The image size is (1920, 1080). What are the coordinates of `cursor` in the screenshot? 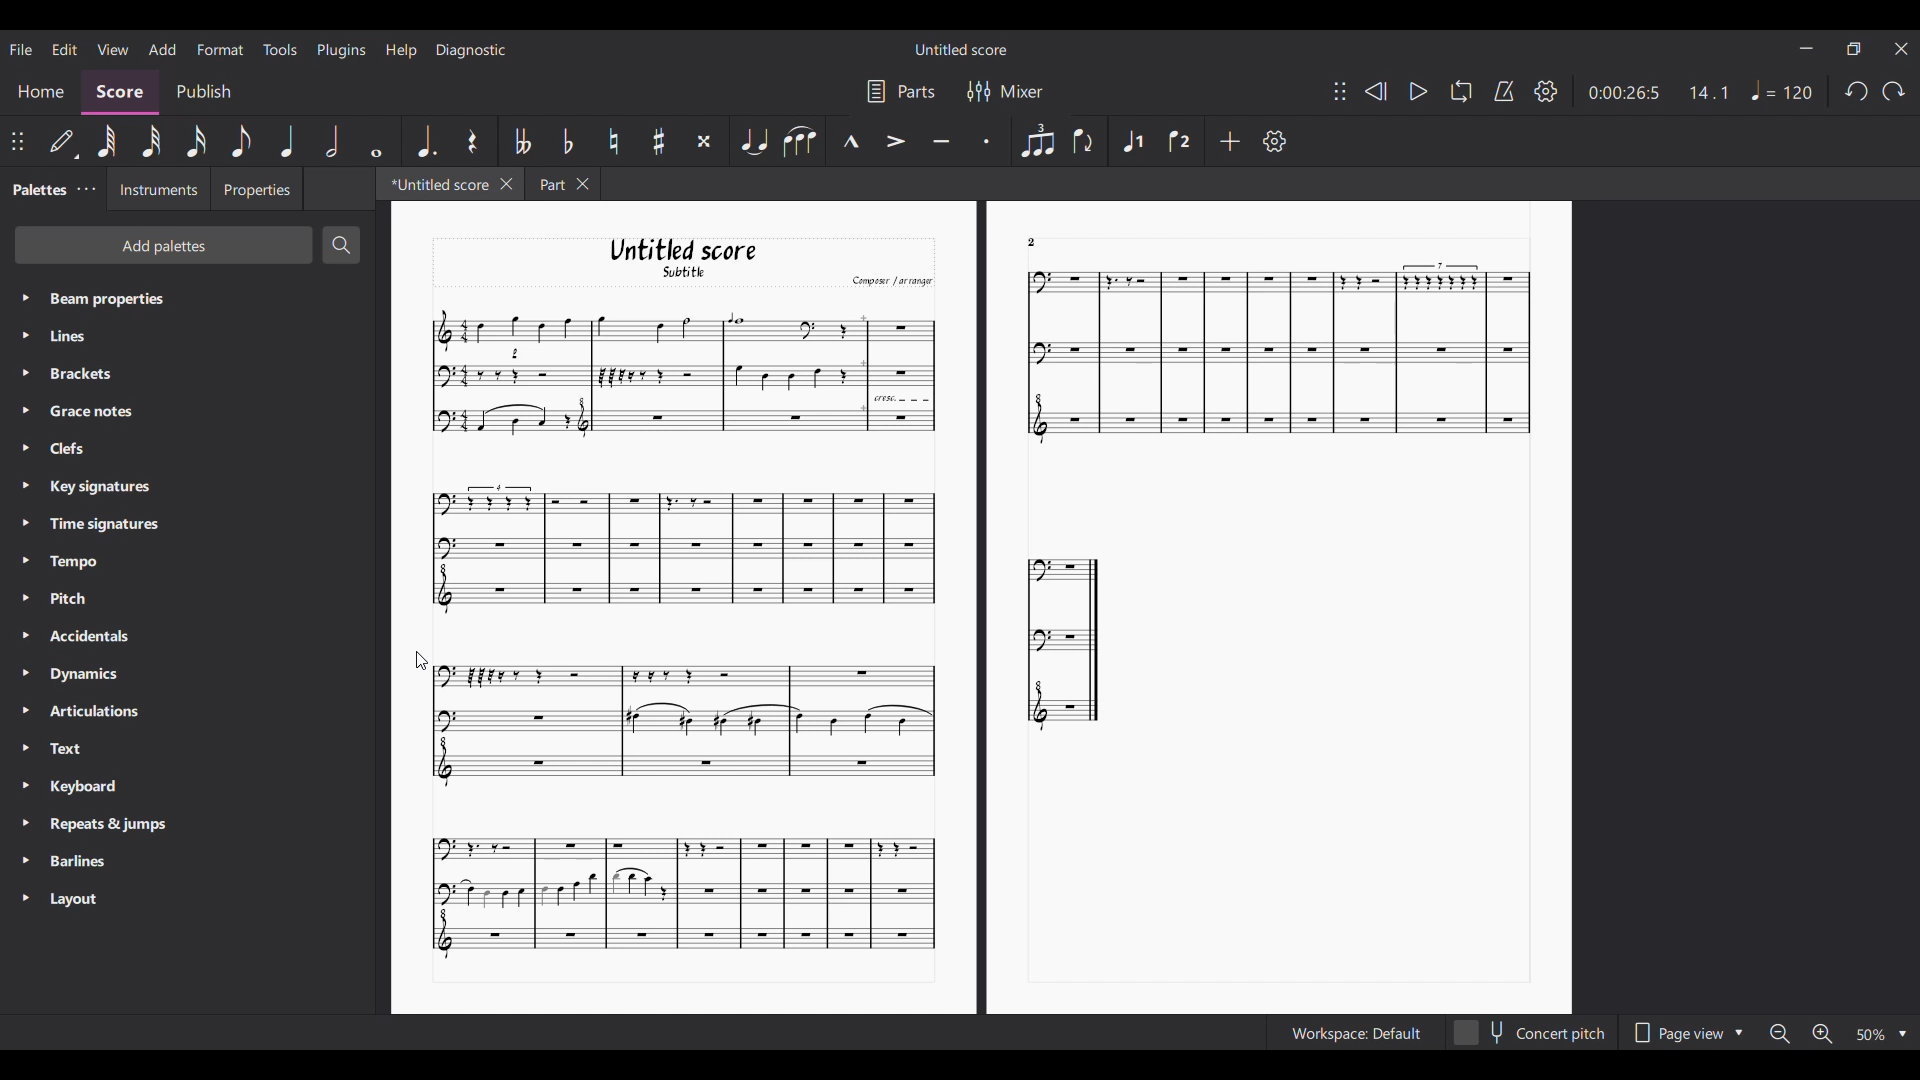 It's located at (425, 660).